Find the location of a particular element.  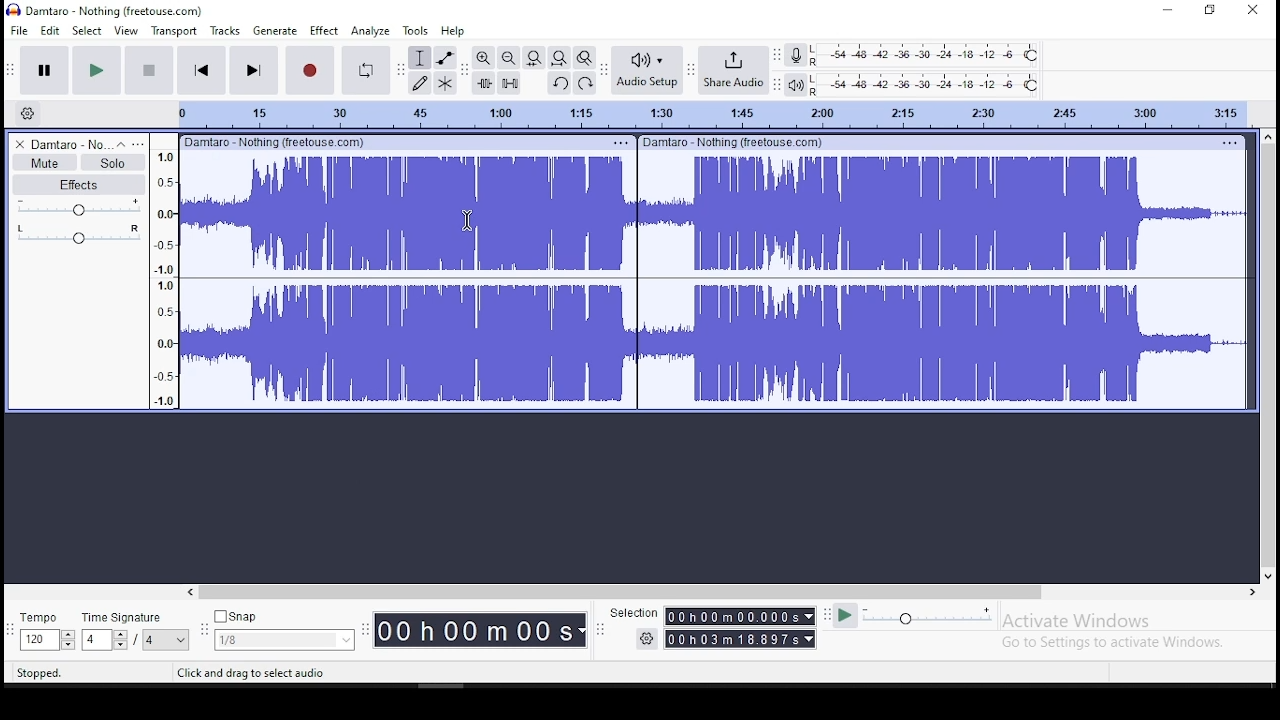

fit project to width is located at coordinates (559, 58).